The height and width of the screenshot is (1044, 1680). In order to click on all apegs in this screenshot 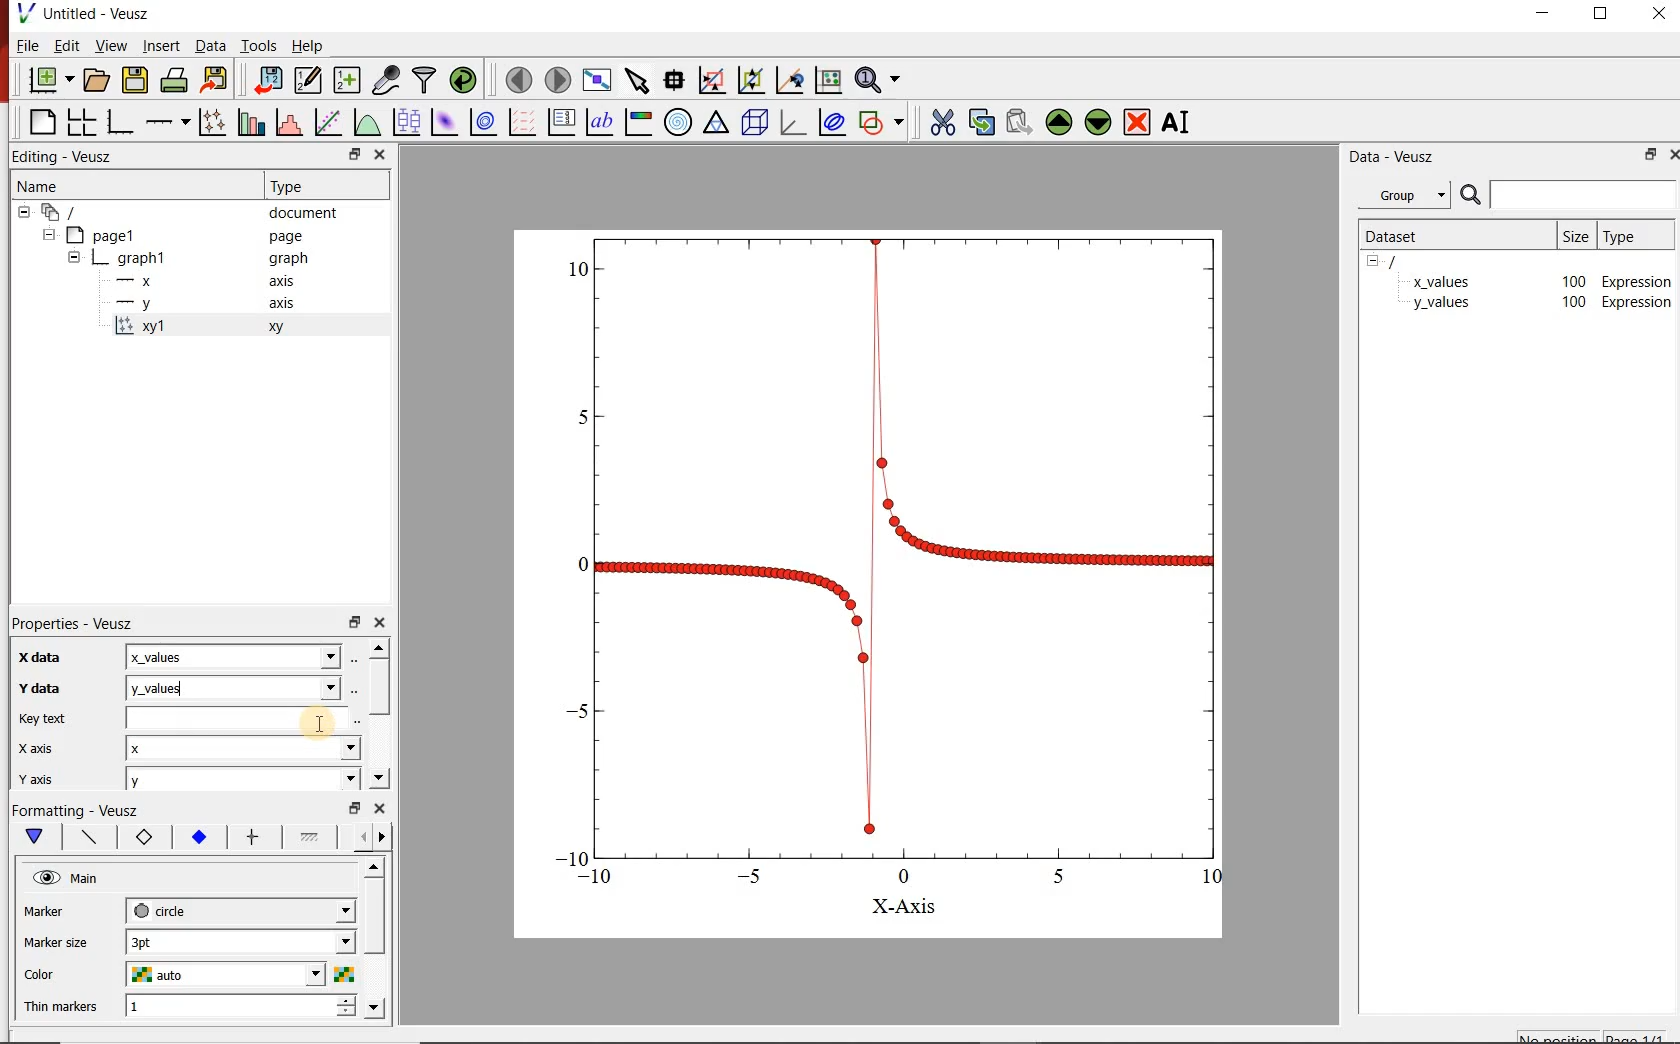, I will do `click(70, 212)`.